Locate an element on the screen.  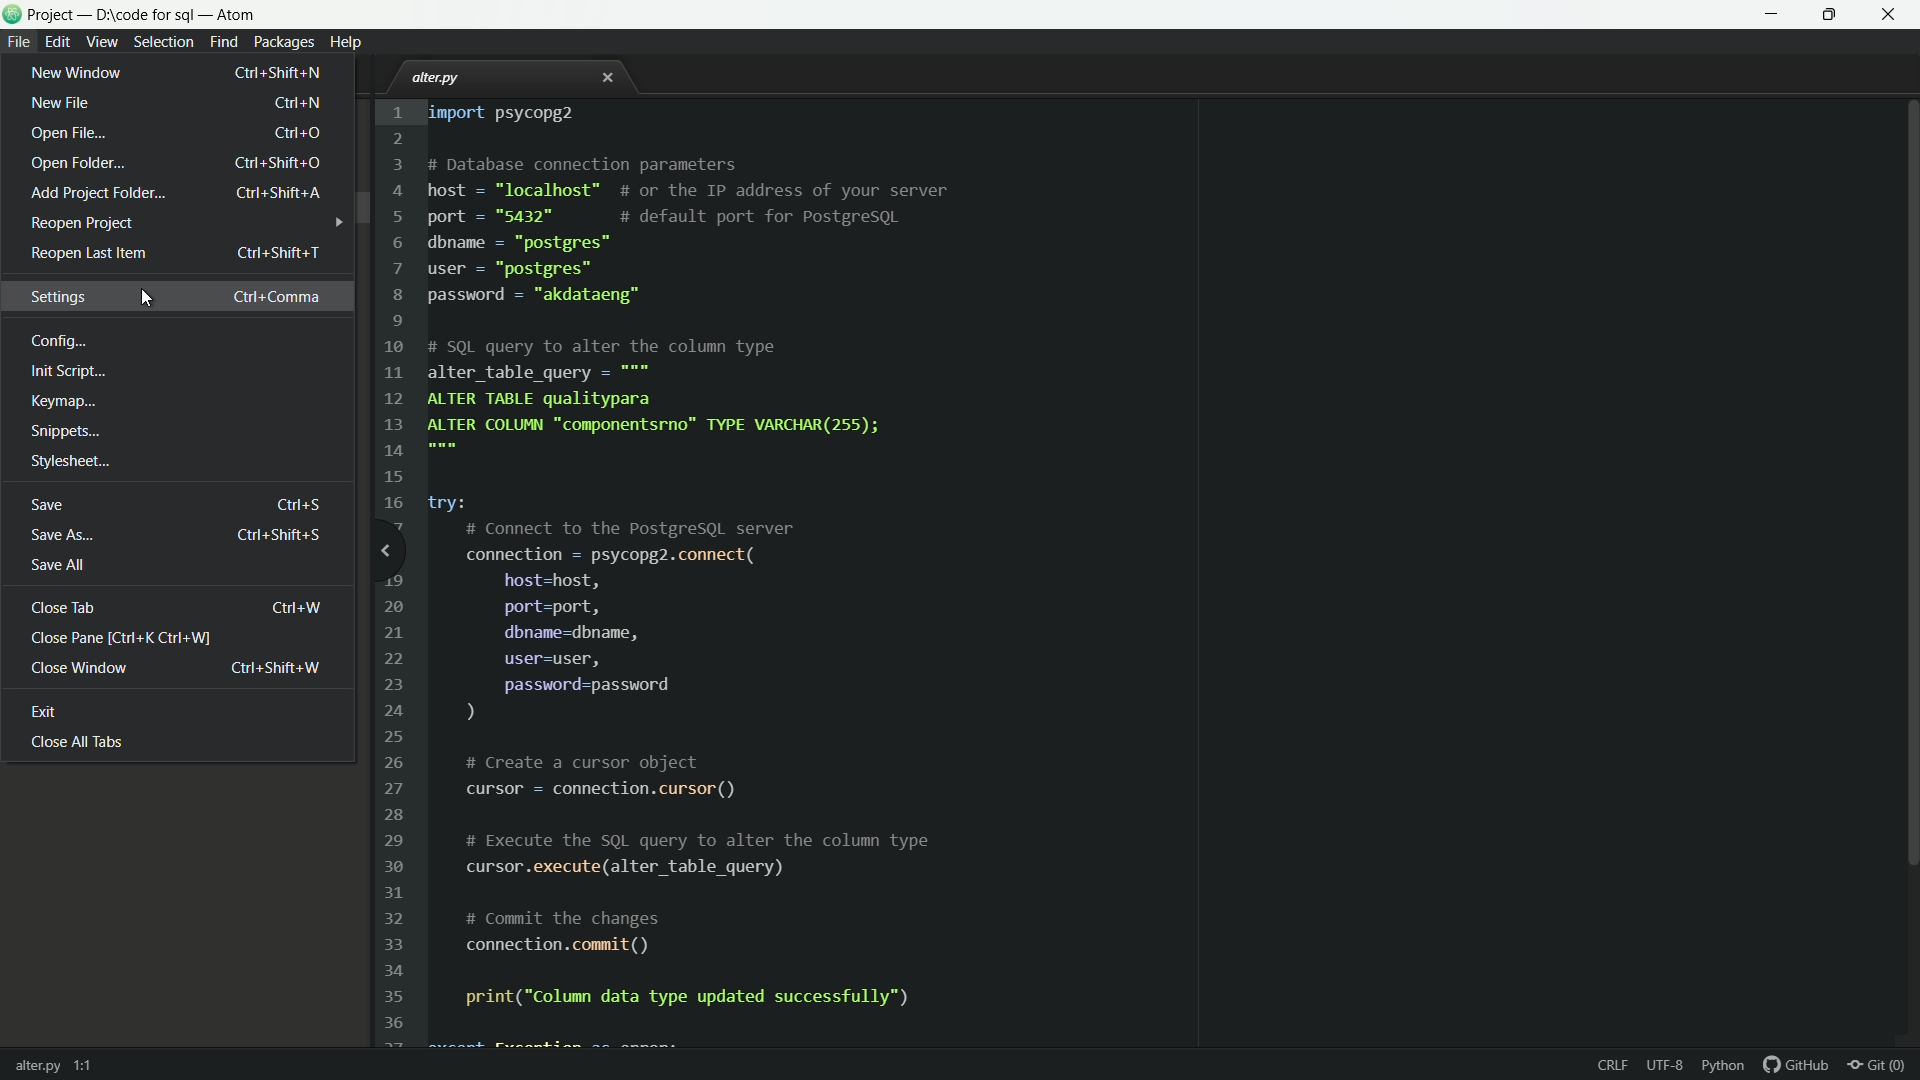
crlf is located at coordinates (1615, 1067).